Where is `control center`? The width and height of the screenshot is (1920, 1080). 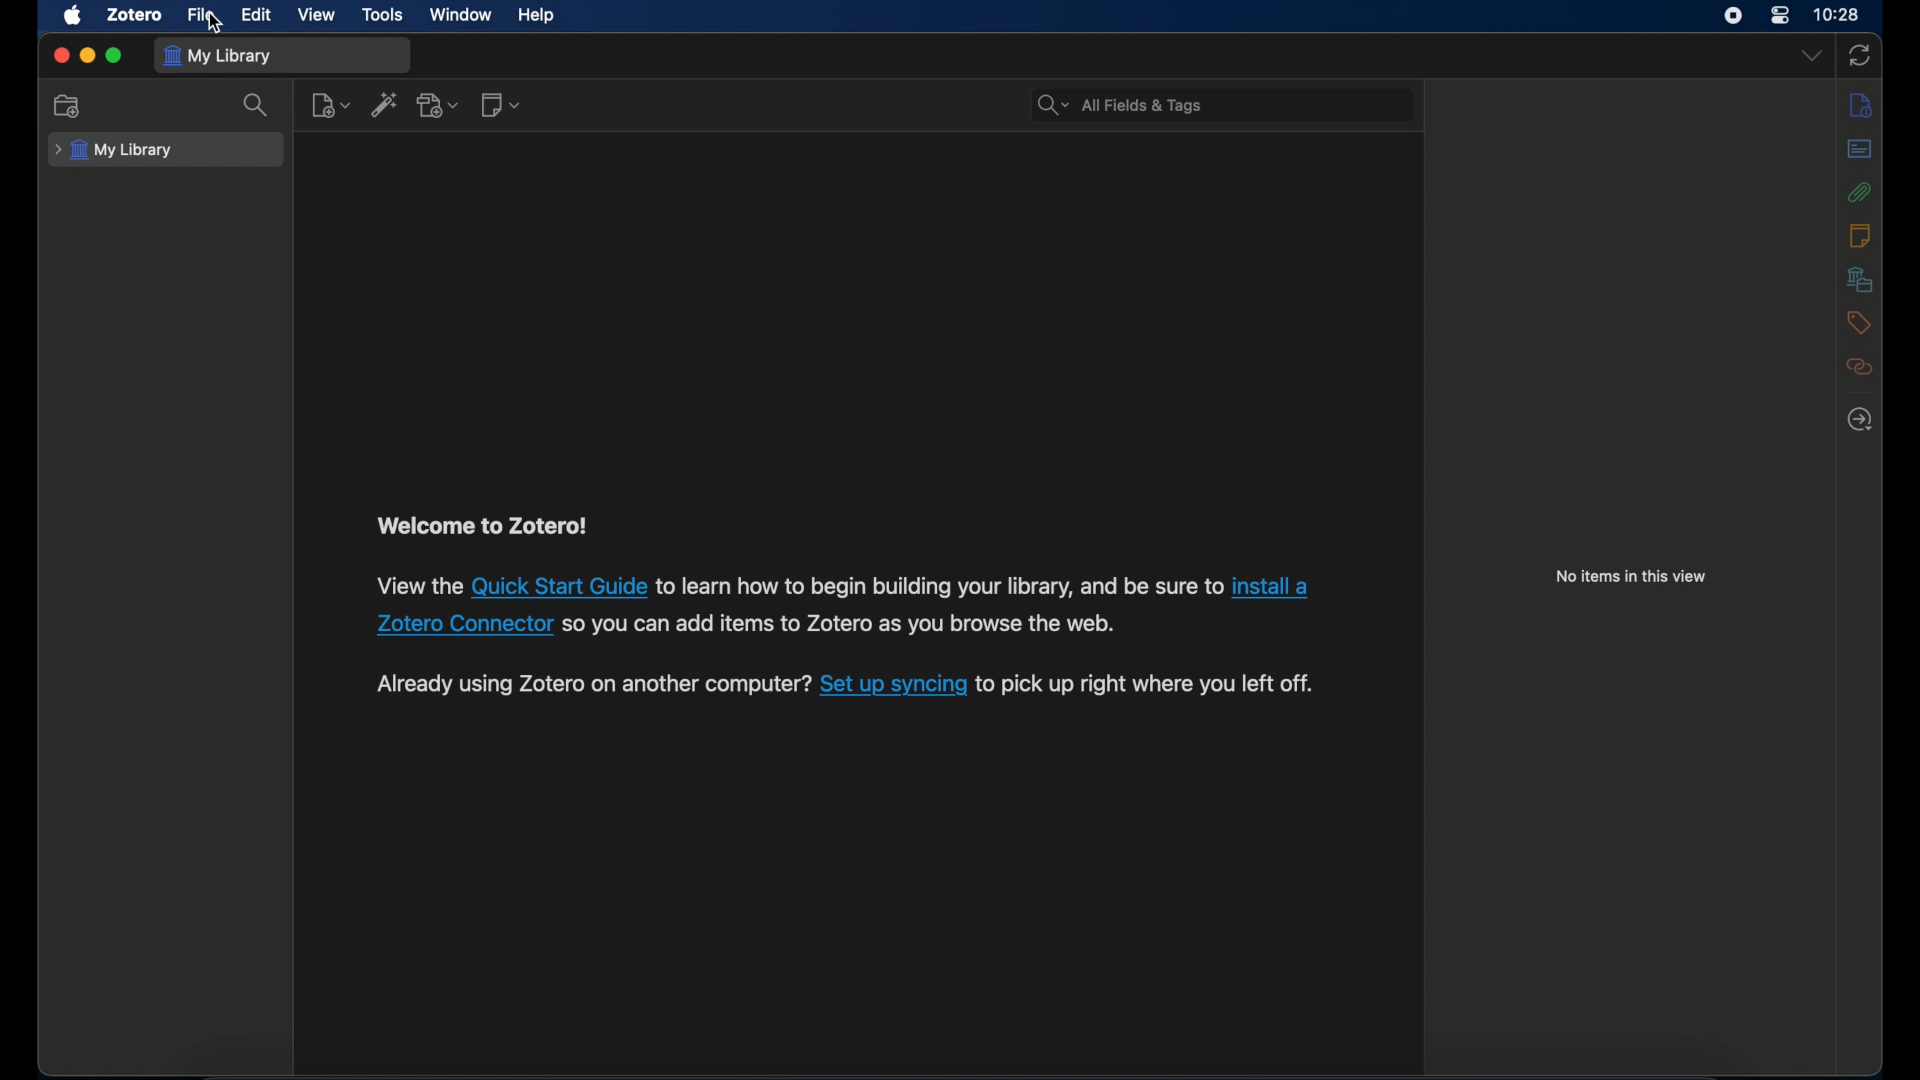 control center is located at coordinates (1780, 15).